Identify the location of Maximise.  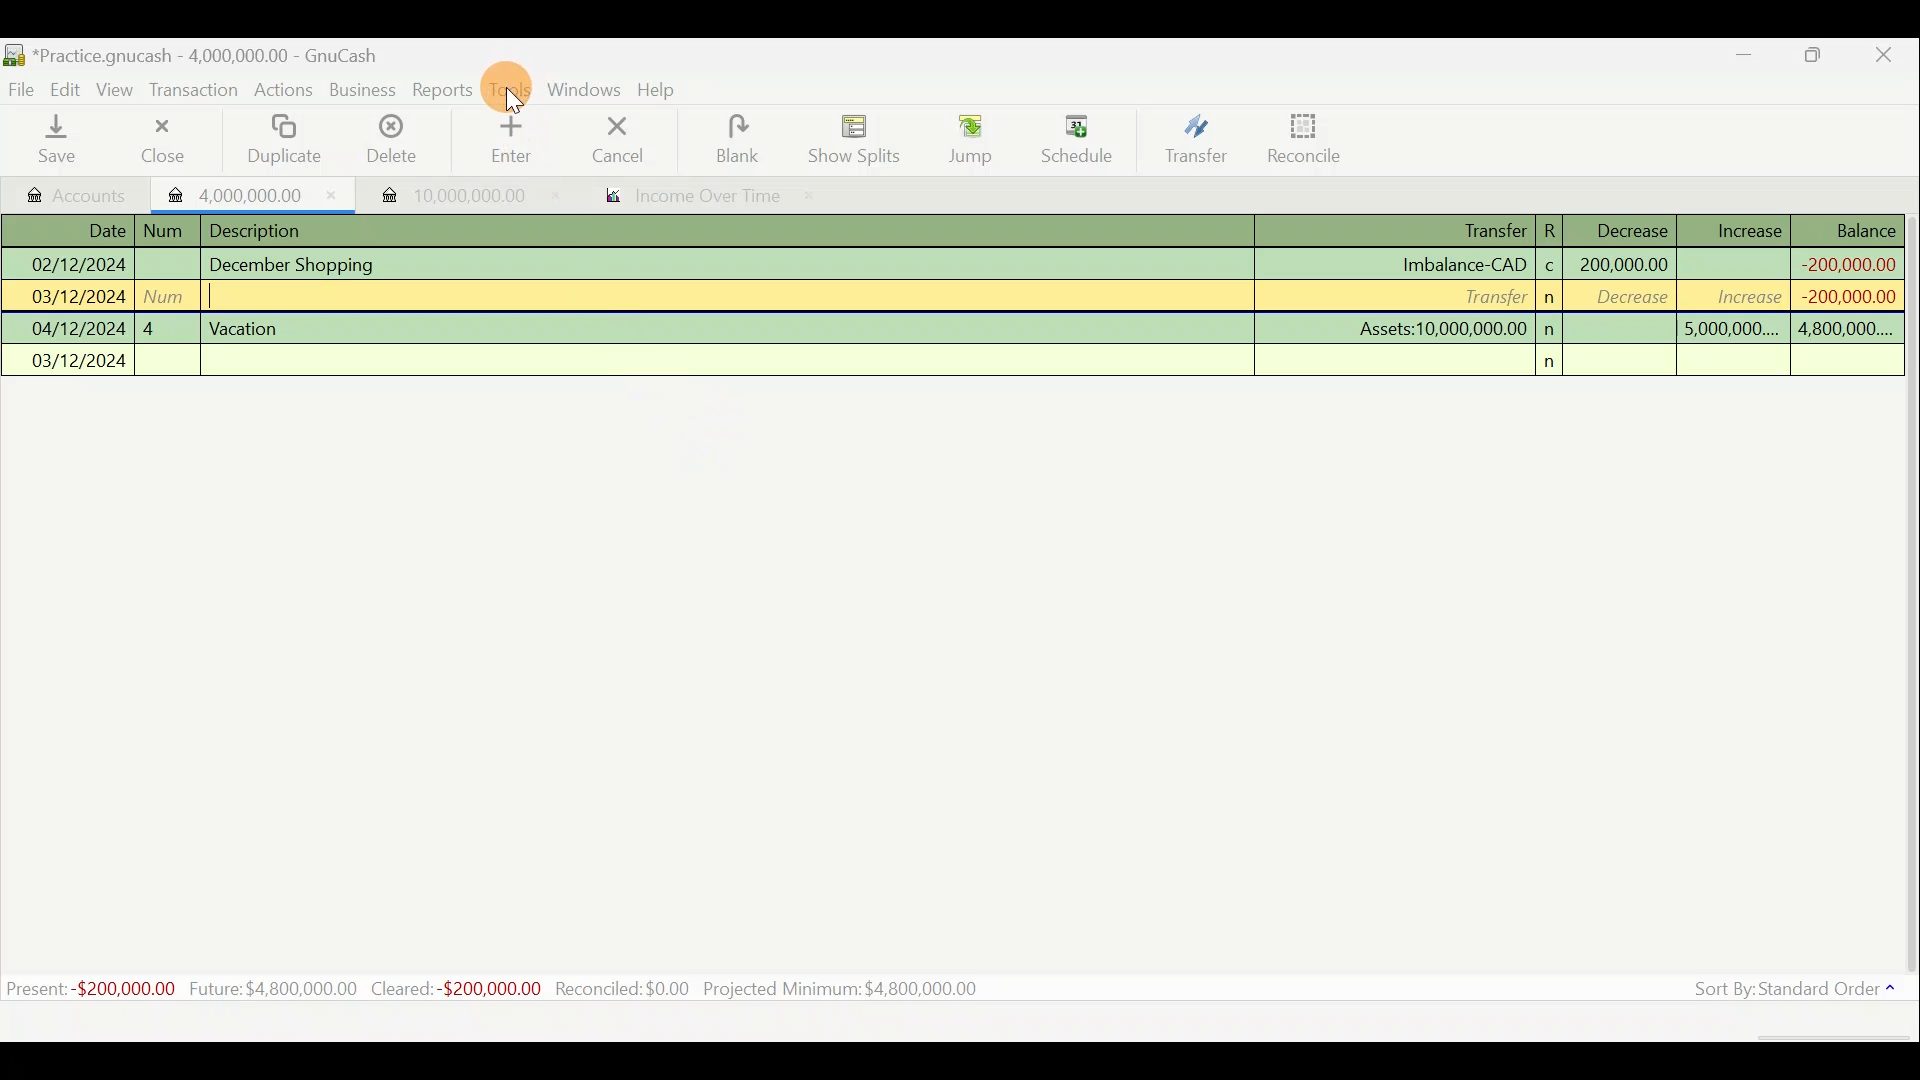
(1825, 58).